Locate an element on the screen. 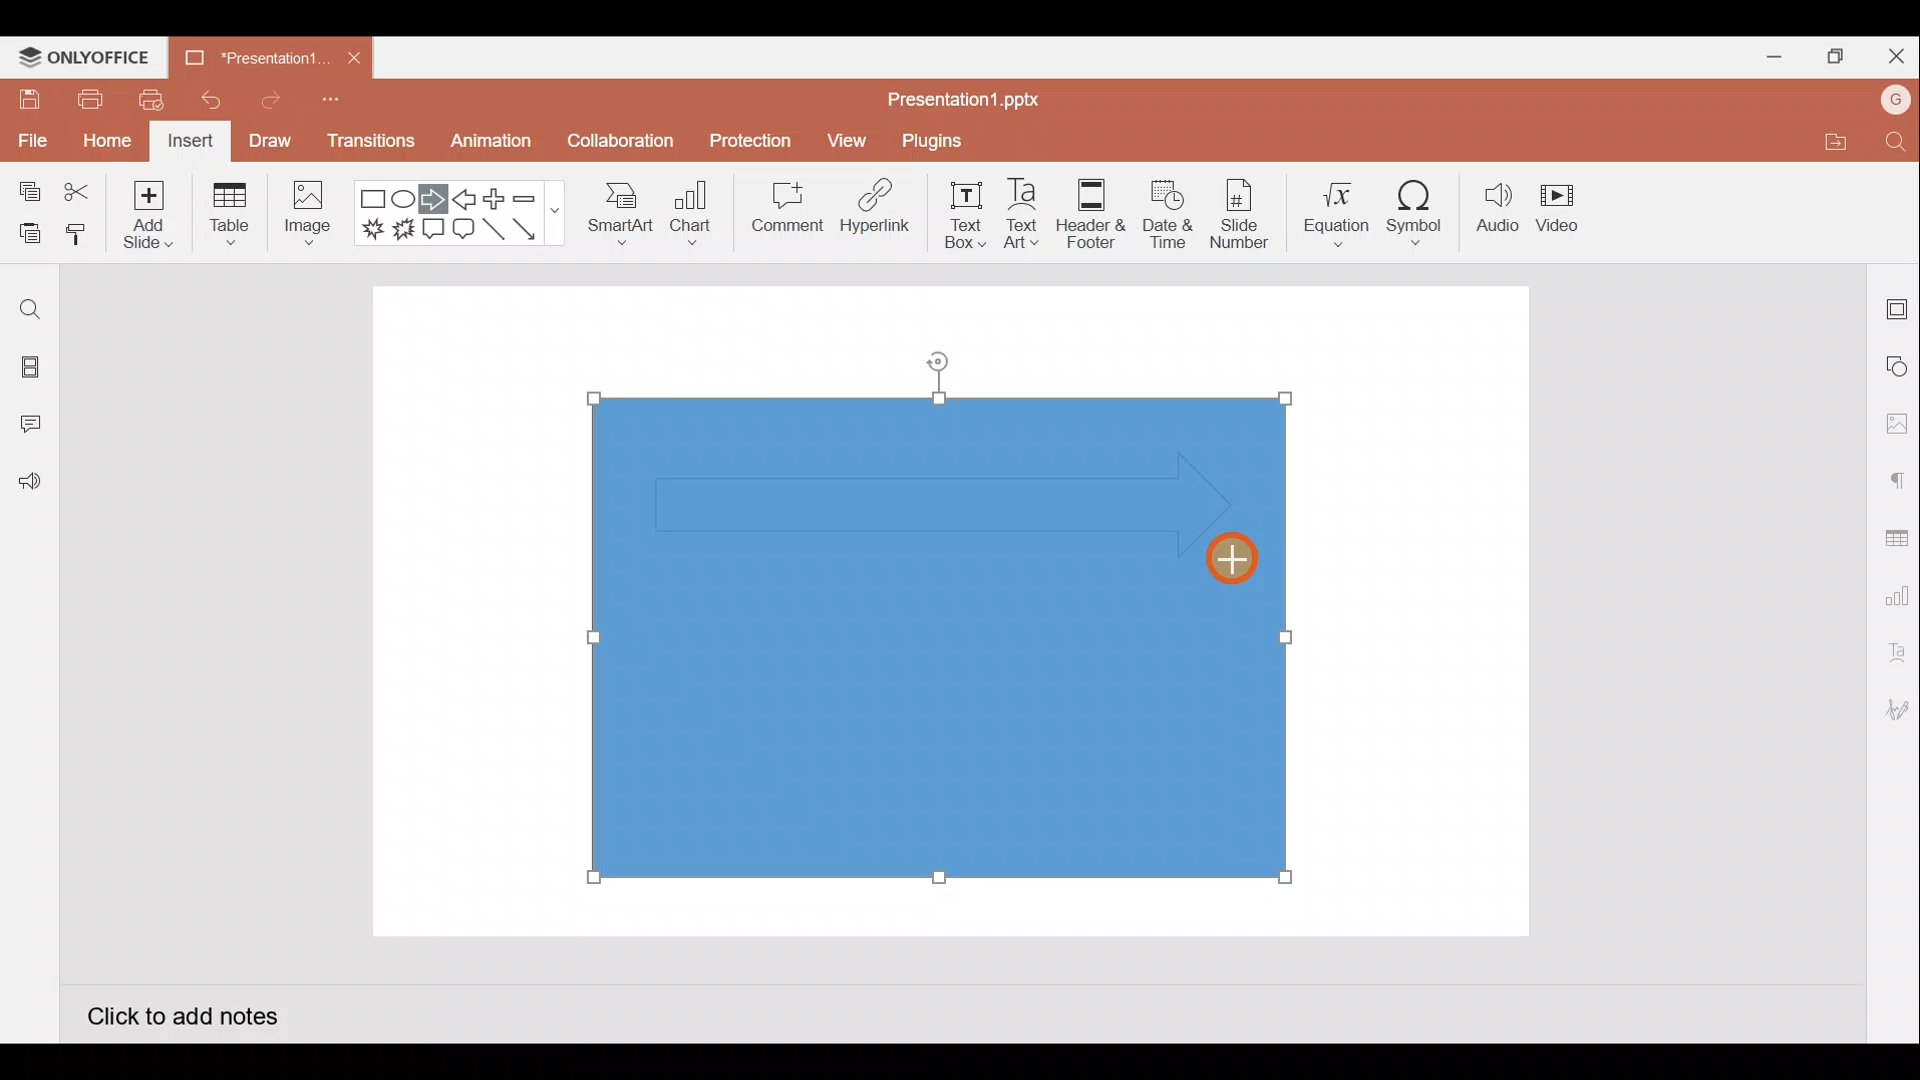 The width and height of the screenshot is (1920, 1080). Date & time is located at coordinates (1168, 214).